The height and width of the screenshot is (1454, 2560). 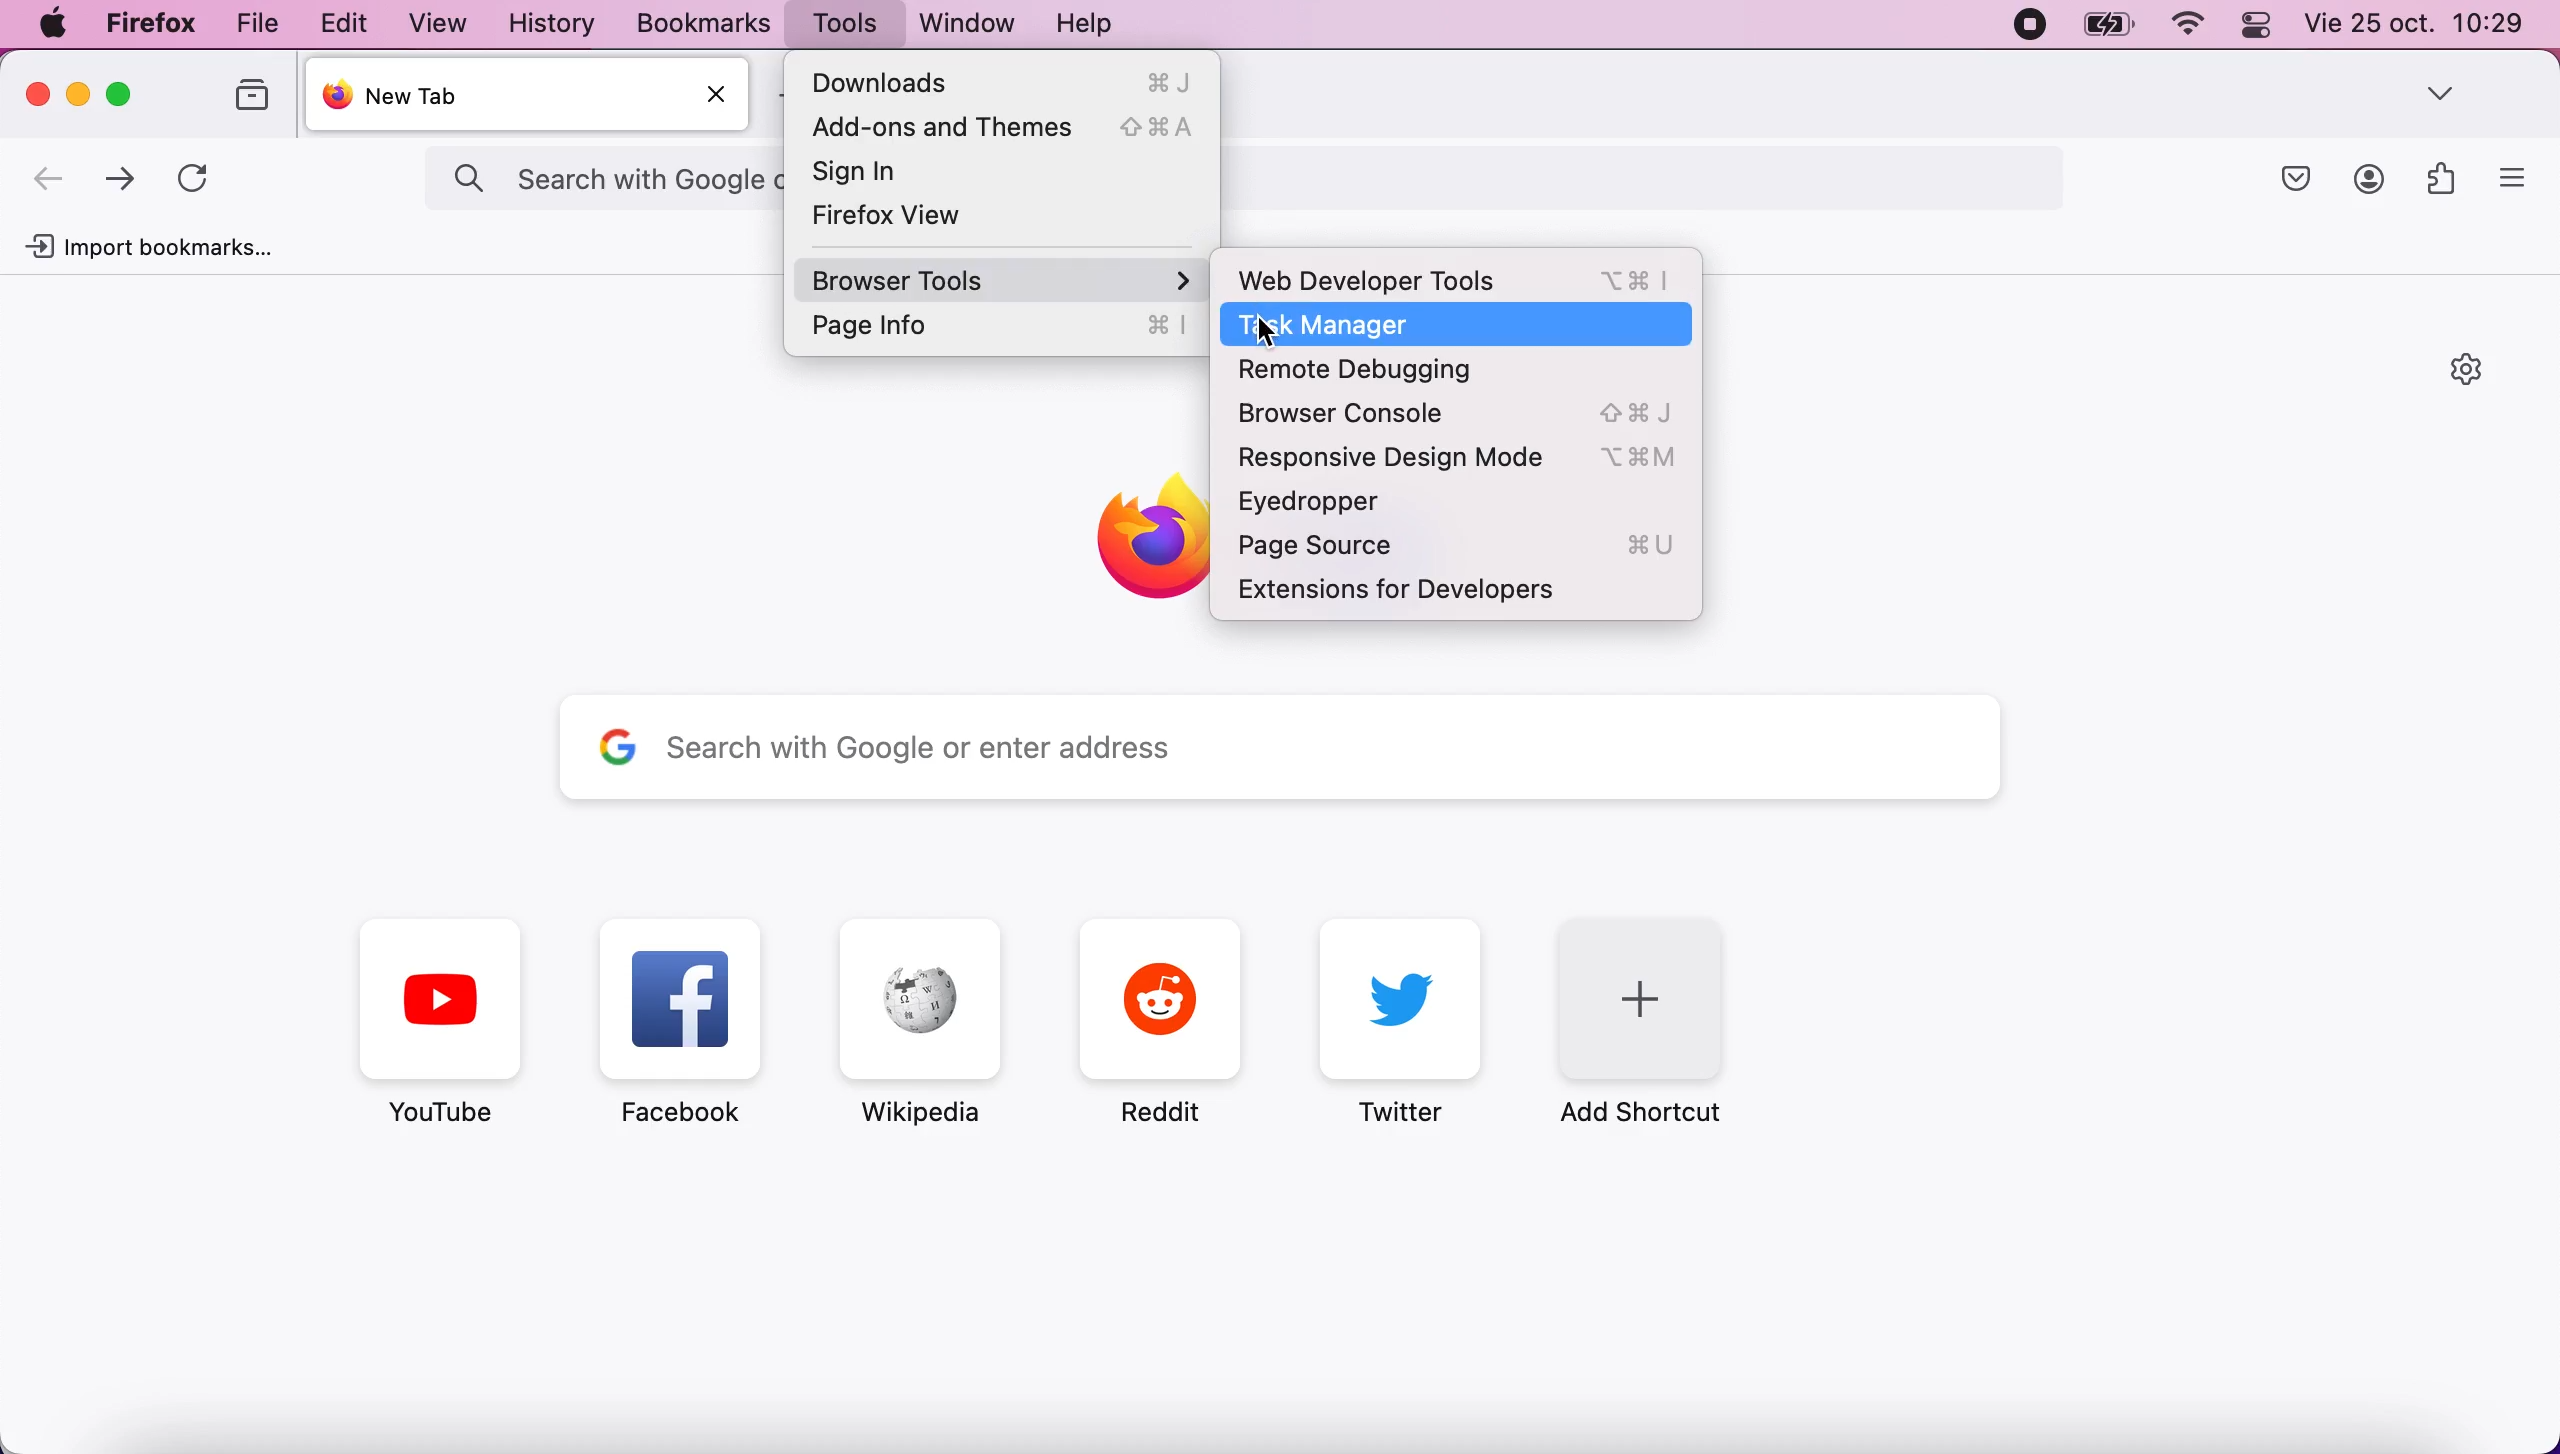 What do you see at coordinates (2296, 179) in the screenshot?
I see `Macsafe` at bounding box center [2296, 179].